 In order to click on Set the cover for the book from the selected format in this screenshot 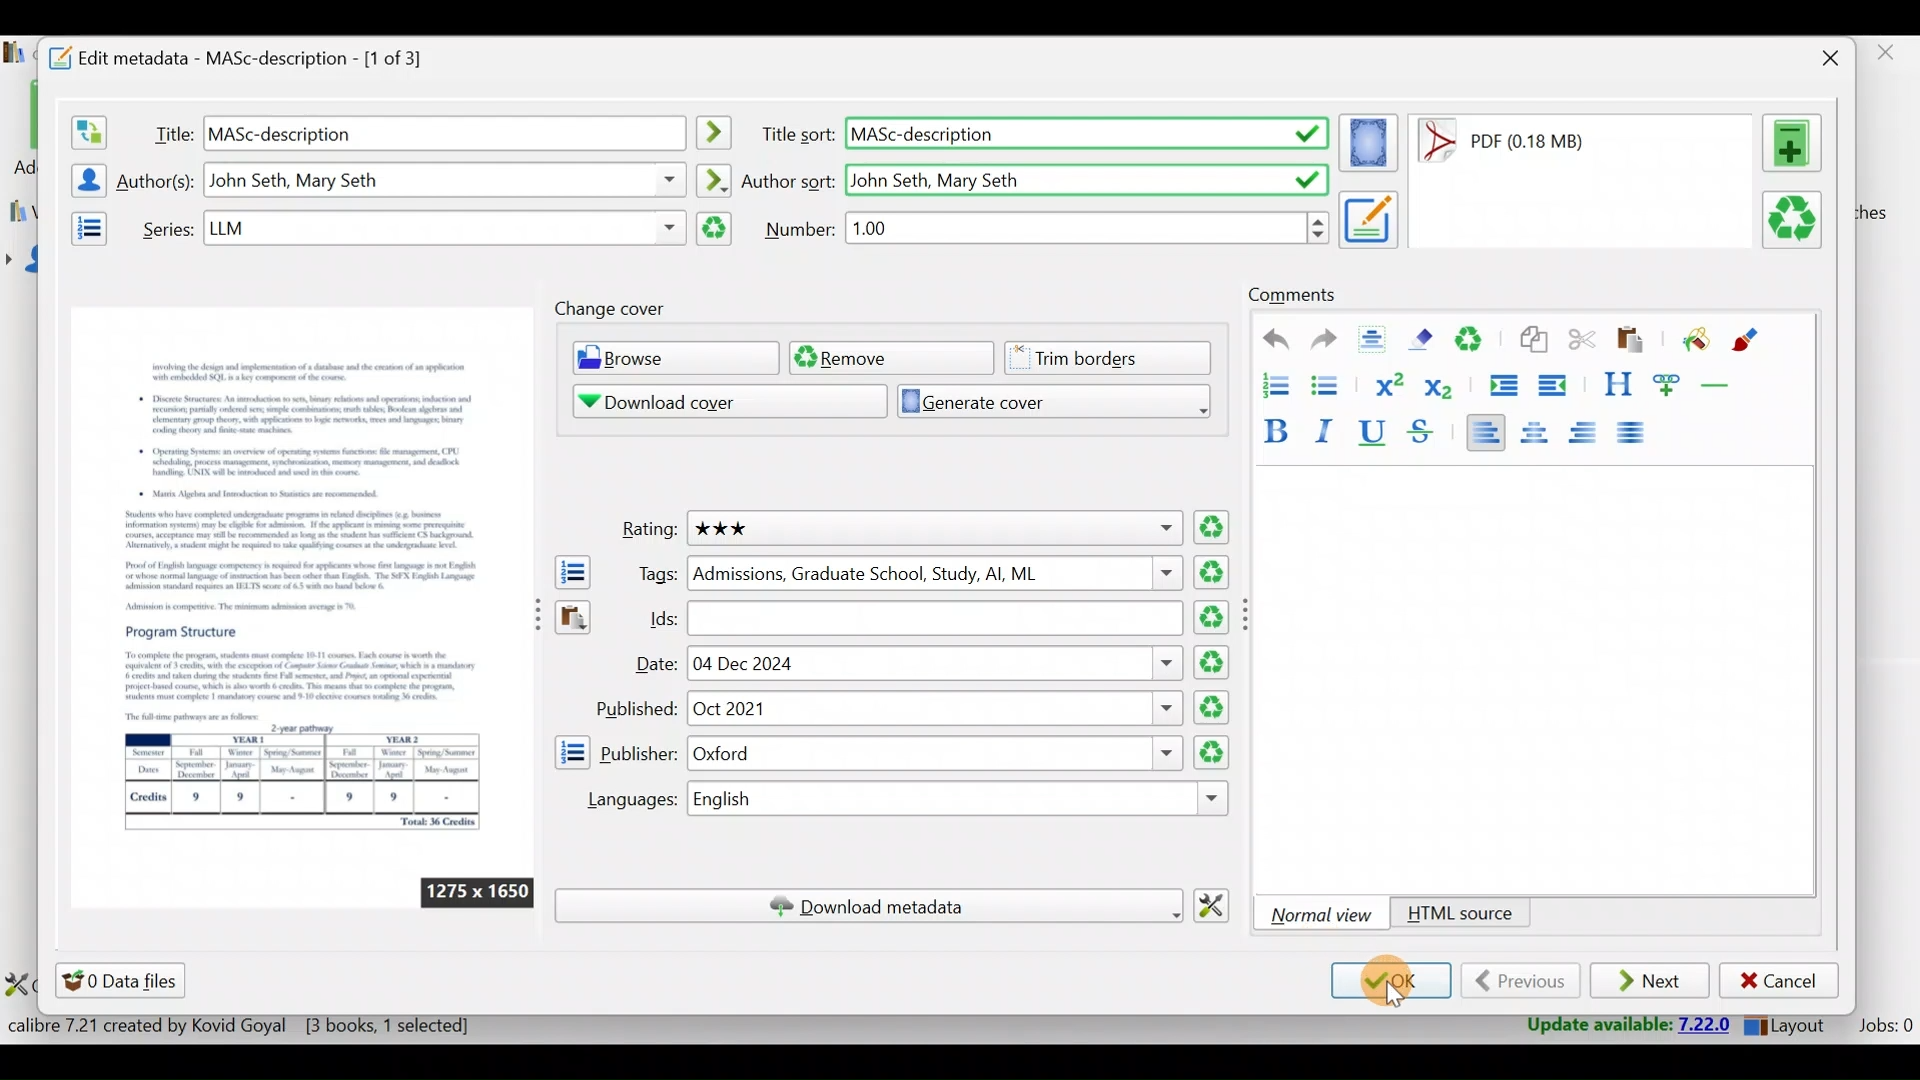, I will do `click(1369, 142)`.